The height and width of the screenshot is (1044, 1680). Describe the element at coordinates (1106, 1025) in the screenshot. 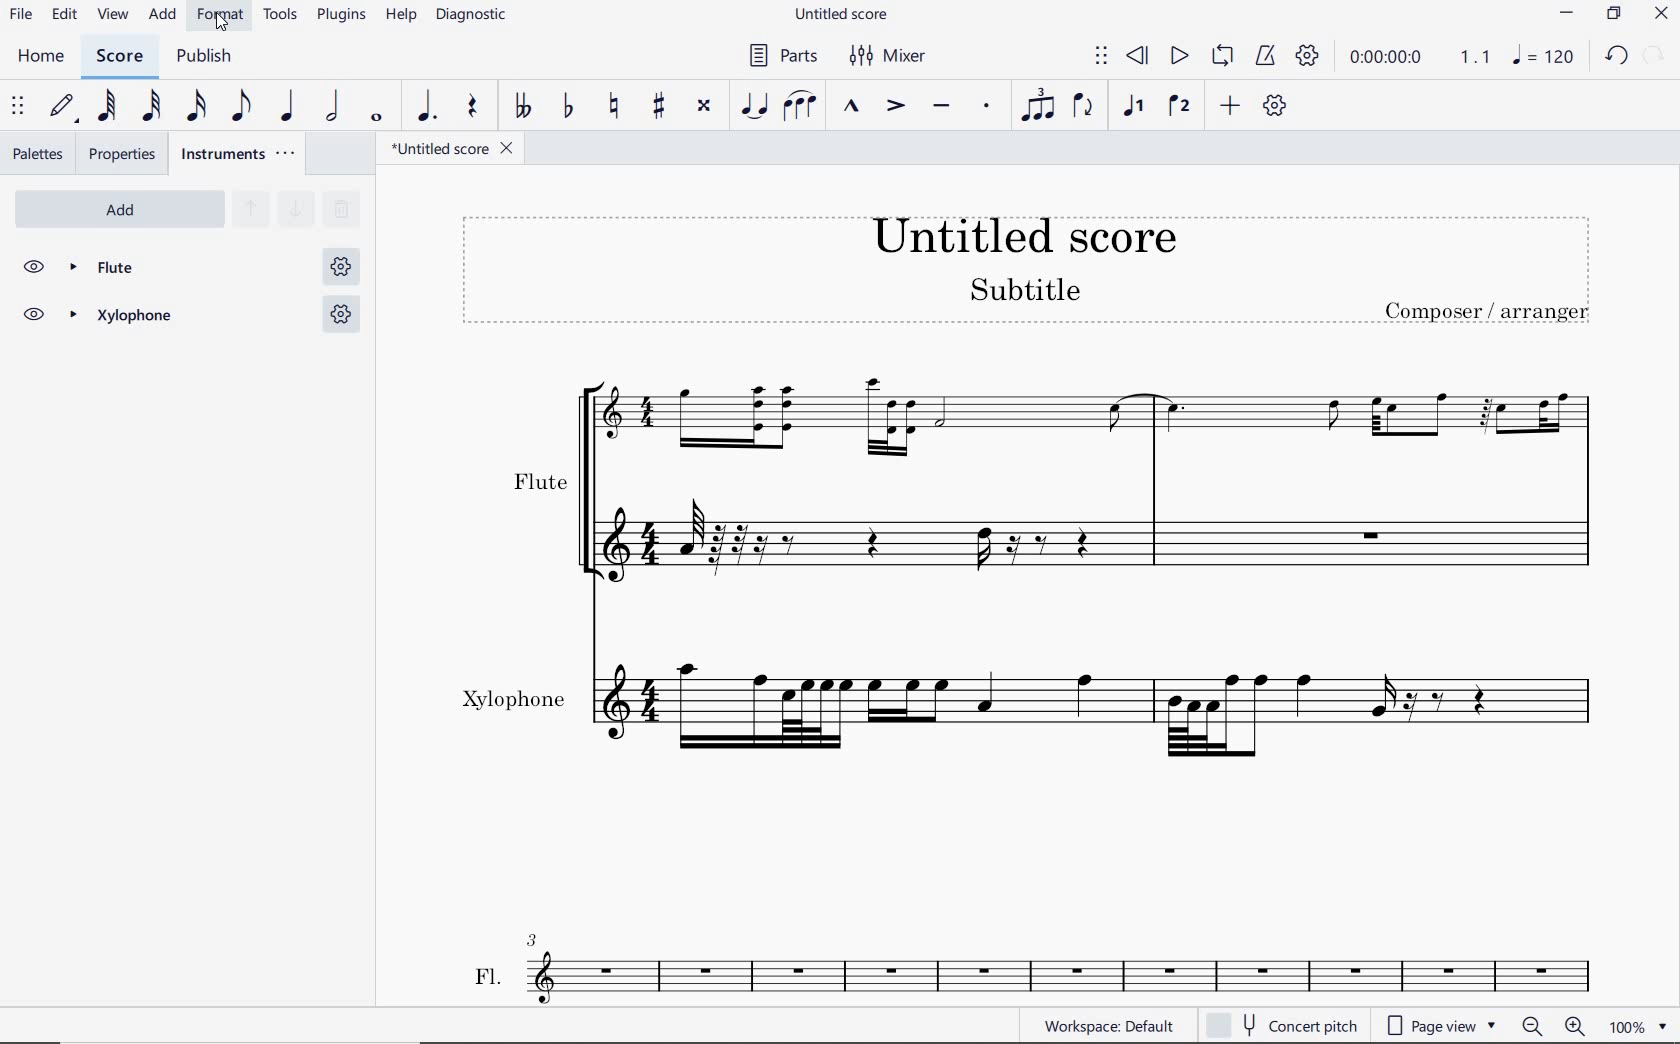

I see `WORKSPACE: DEFAULT` at that location.